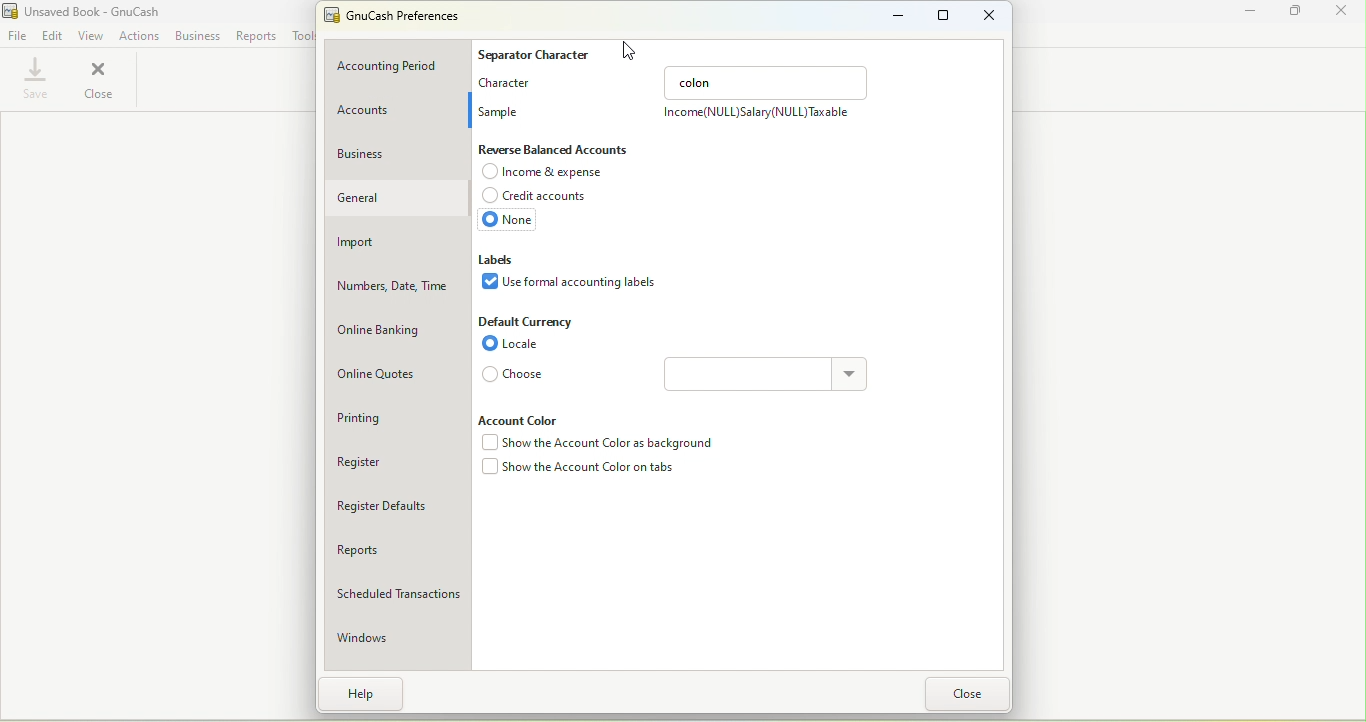 The image size is (1366, 722). Describe the element at coordinates (255, 35) in the screenshot. I see `Reports` at that location.